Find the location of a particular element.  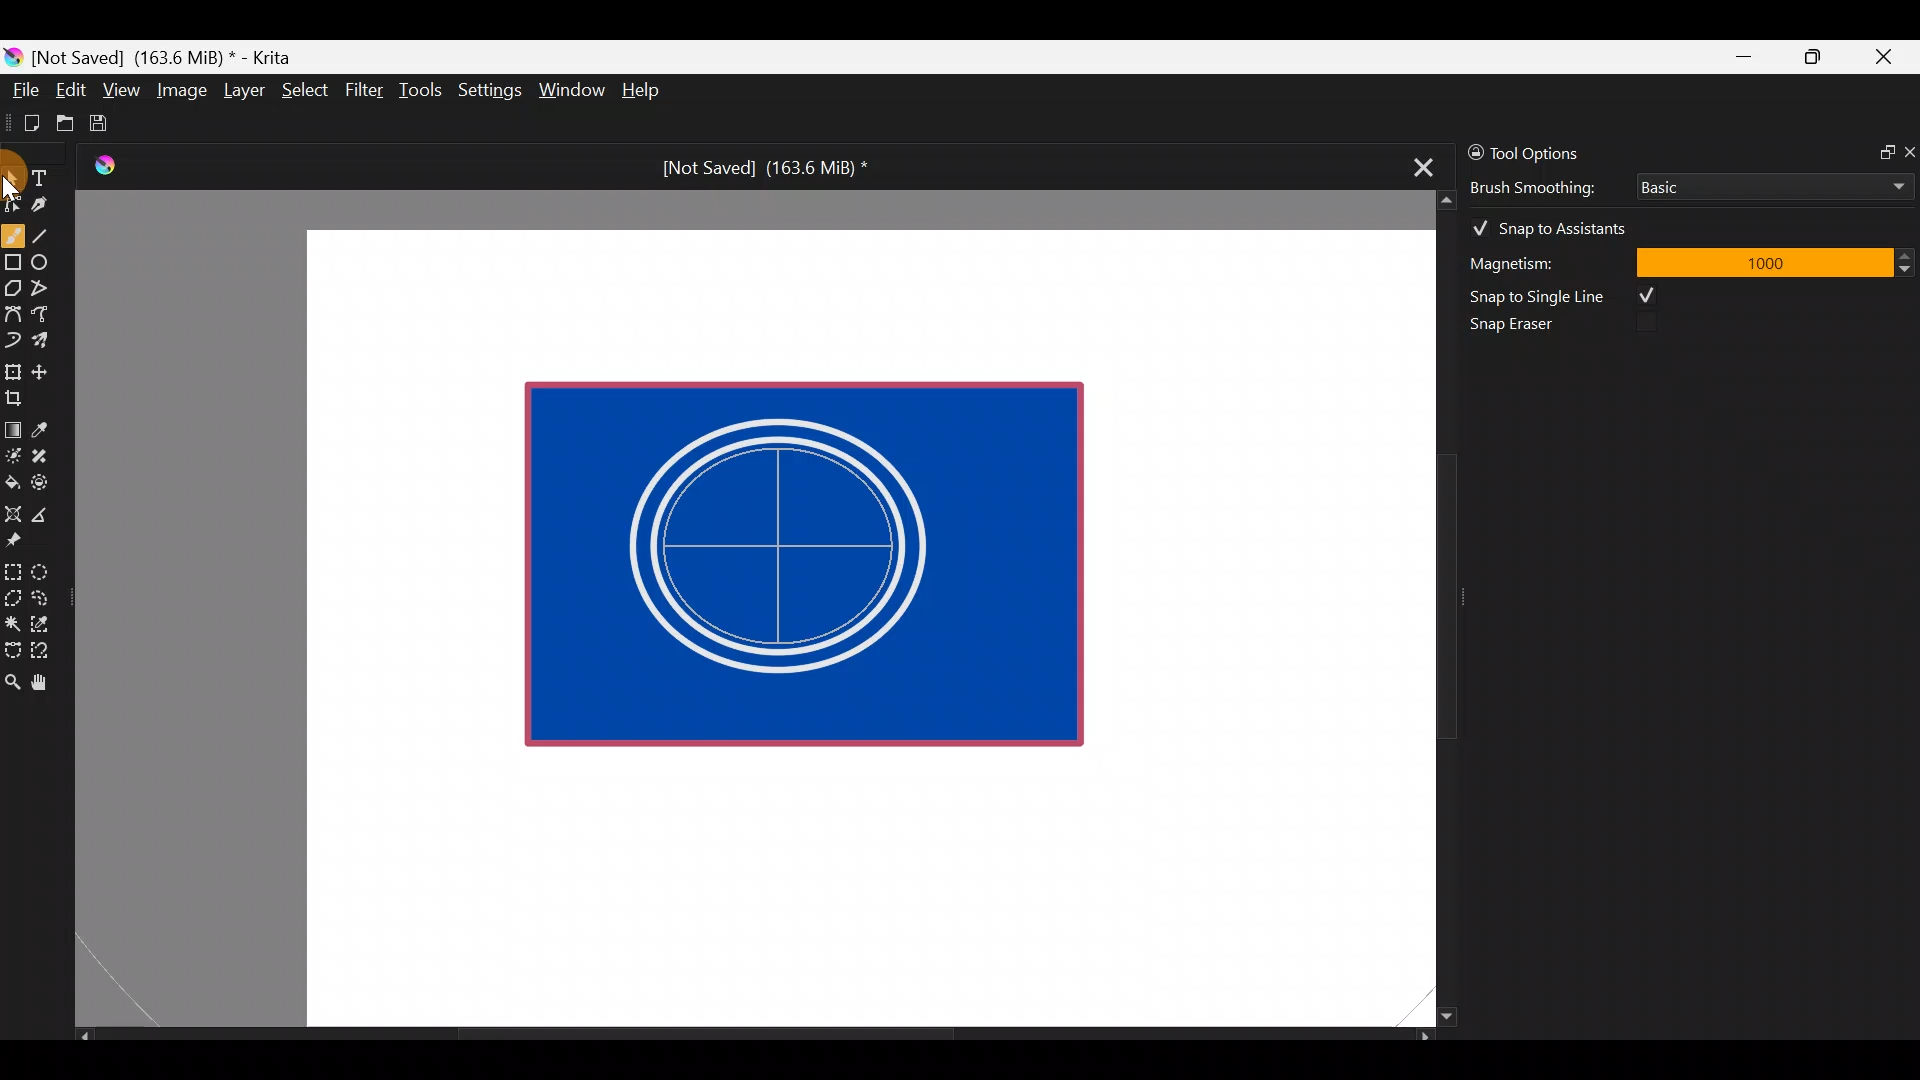

Zoom tool is located at coordinates (12, 680).